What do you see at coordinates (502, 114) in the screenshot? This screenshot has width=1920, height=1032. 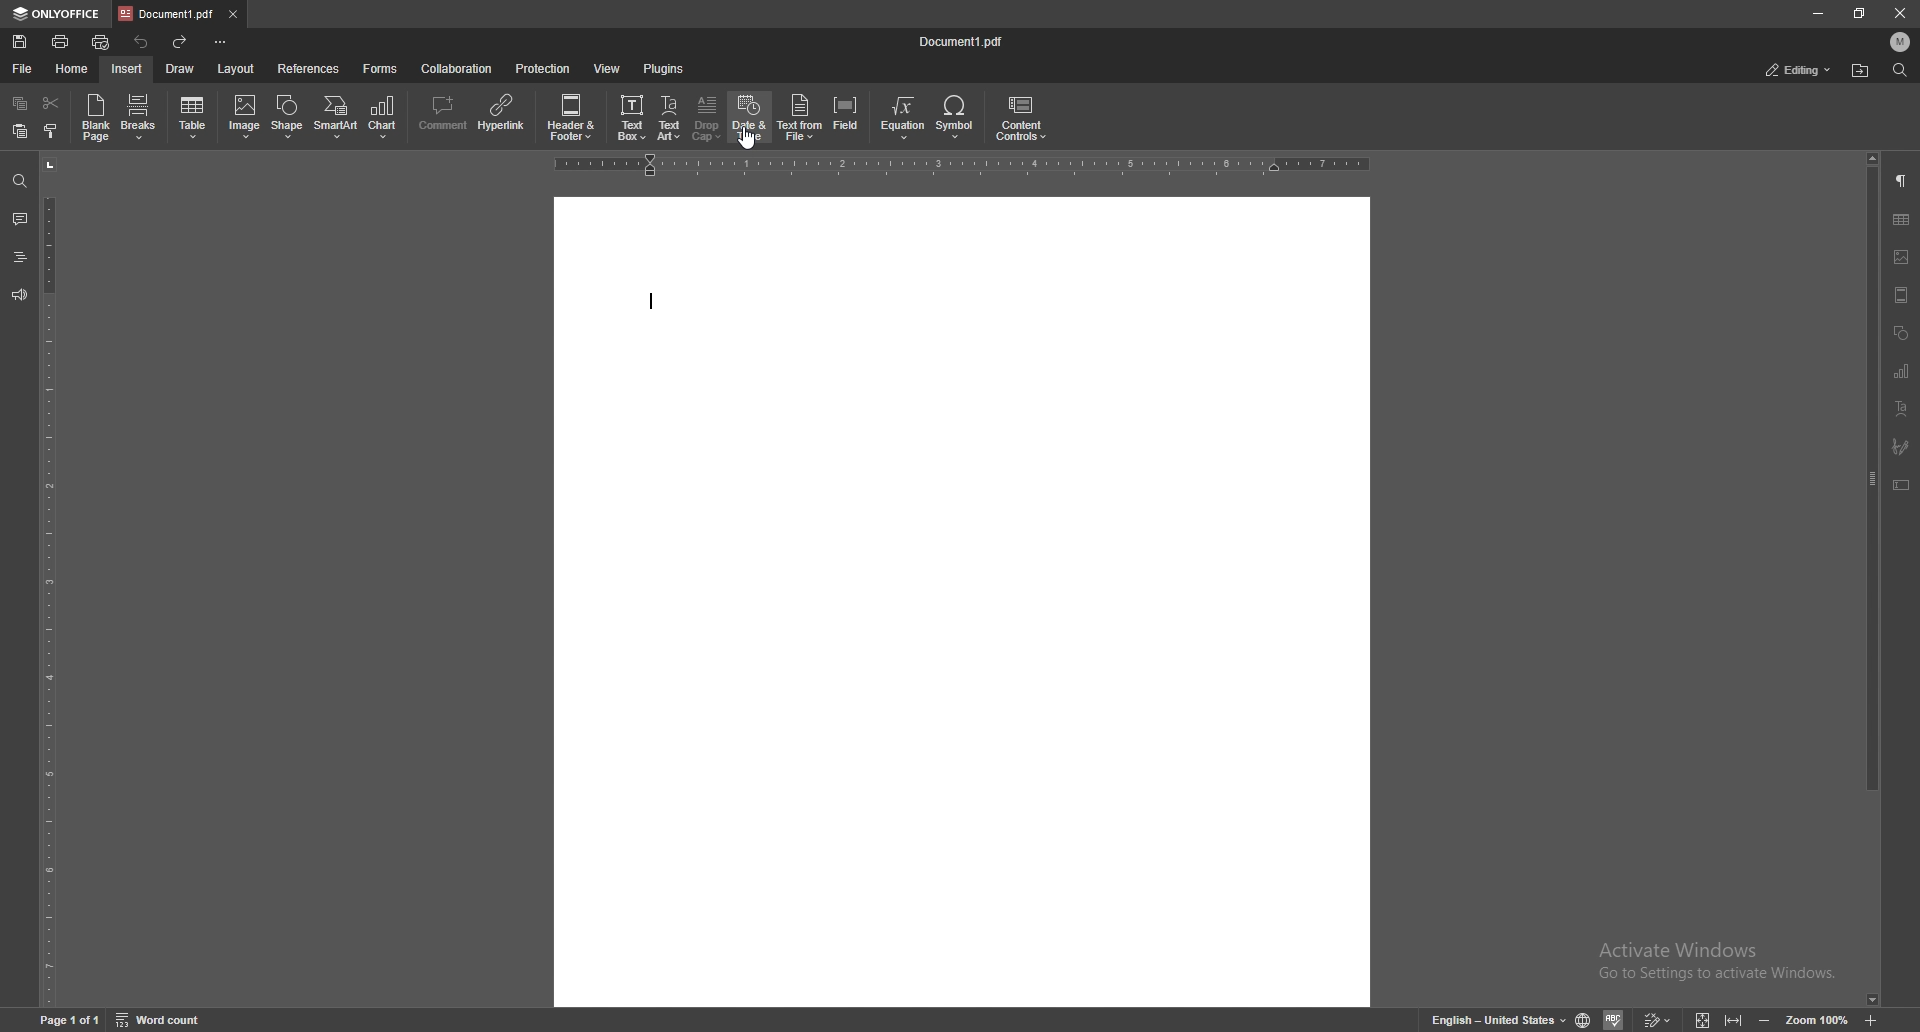 I see `hyperlink` at bounding box center [502, 114].